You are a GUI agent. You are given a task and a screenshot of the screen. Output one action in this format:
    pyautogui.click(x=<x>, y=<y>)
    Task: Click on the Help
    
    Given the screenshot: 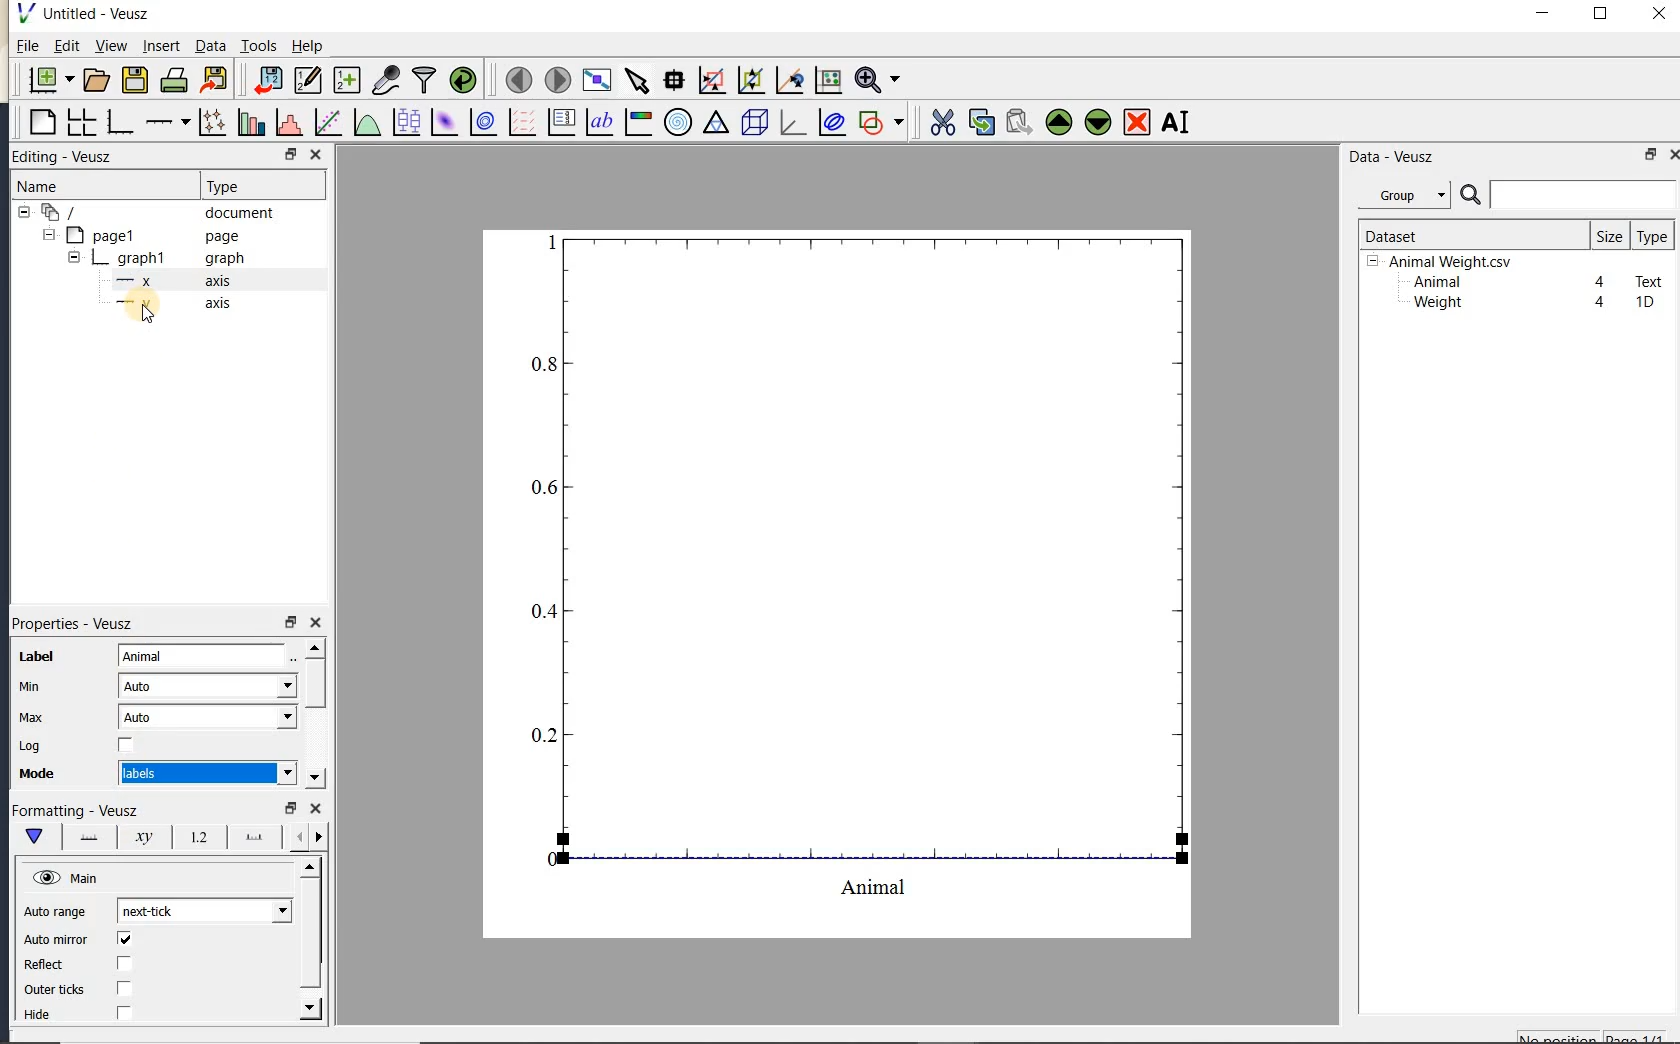 What is the action you would take?
    pyautogui.click(x=307, y=46)
    